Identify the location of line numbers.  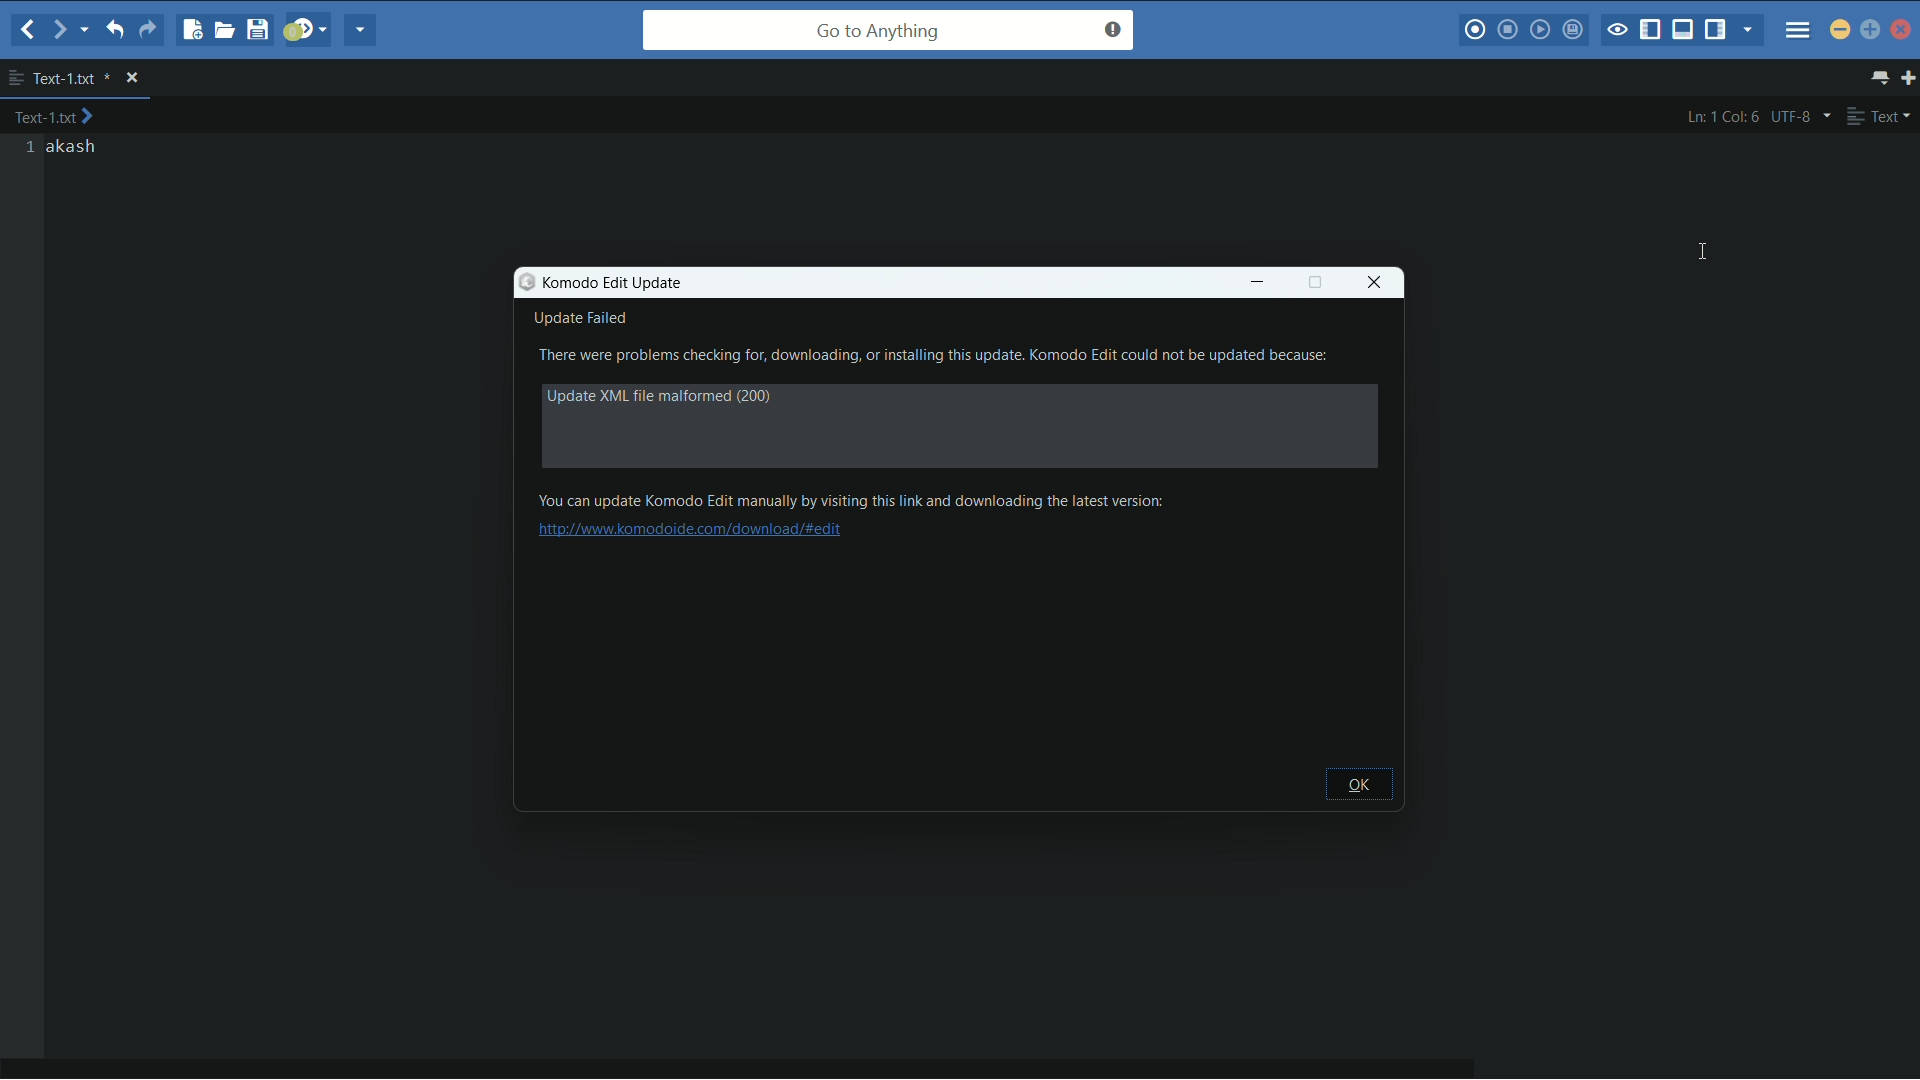
(27, 149).